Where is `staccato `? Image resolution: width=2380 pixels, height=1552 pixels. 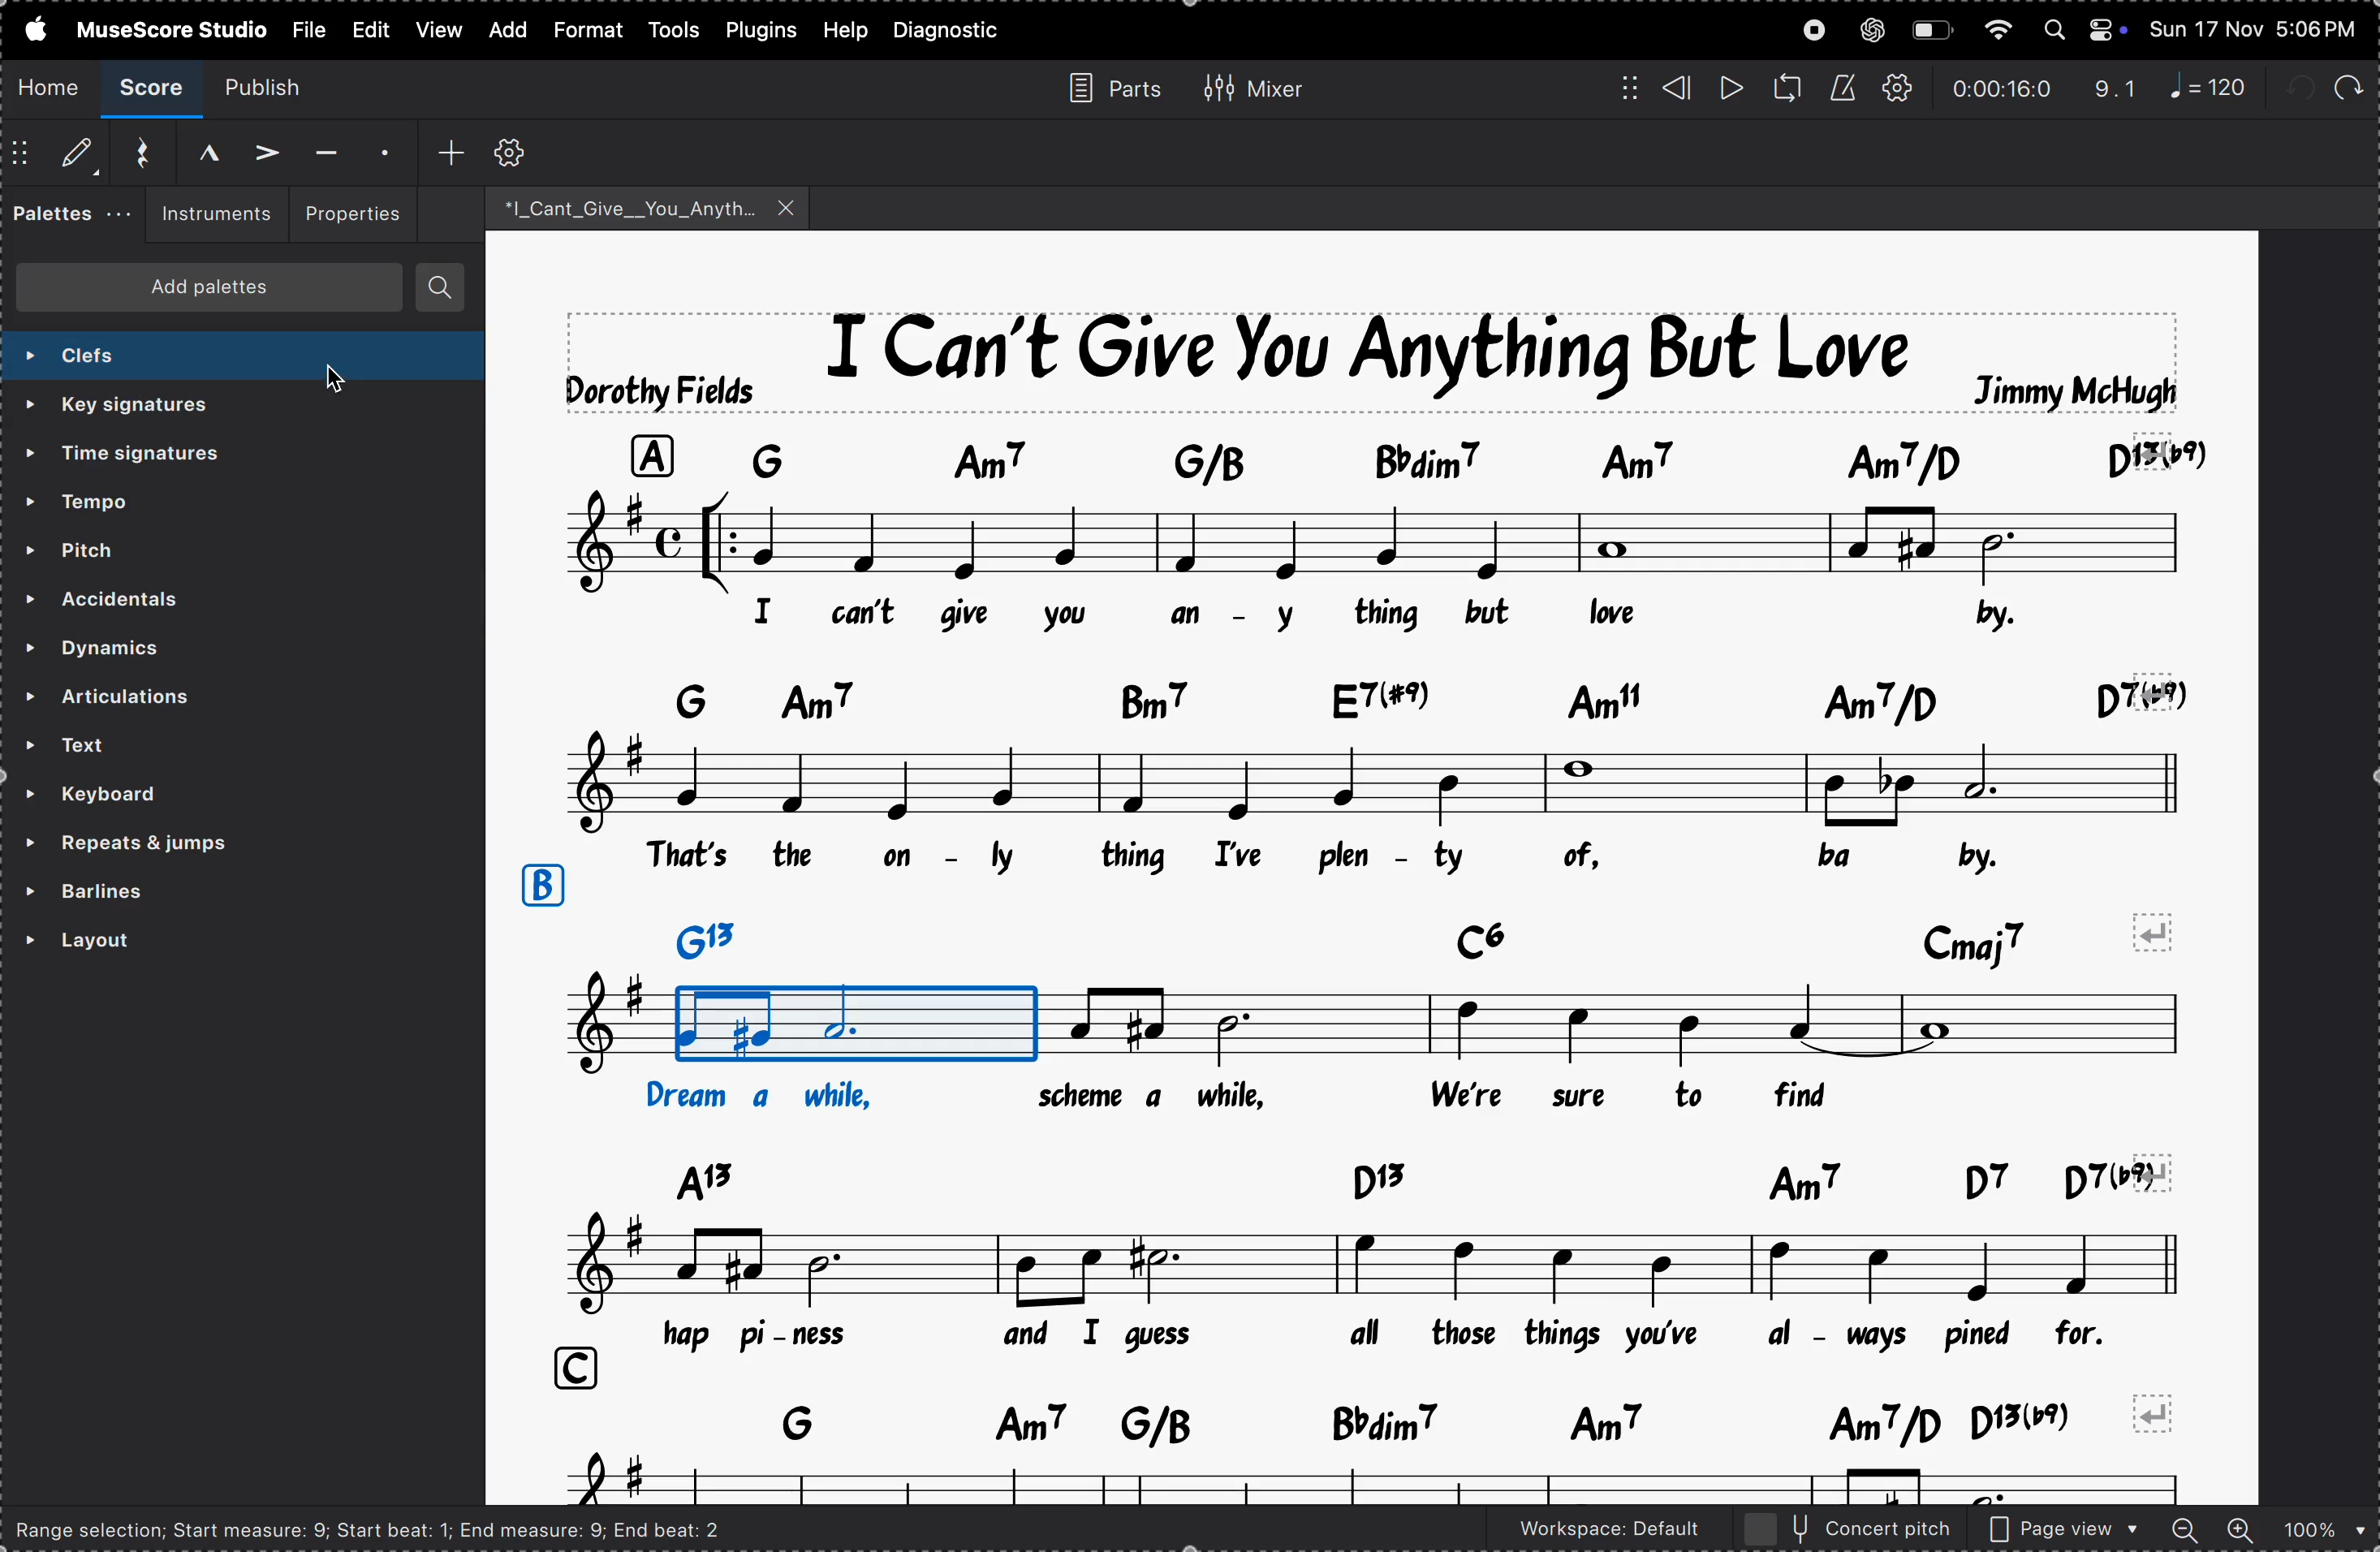 staccato  is located at coordinates (381, 149).